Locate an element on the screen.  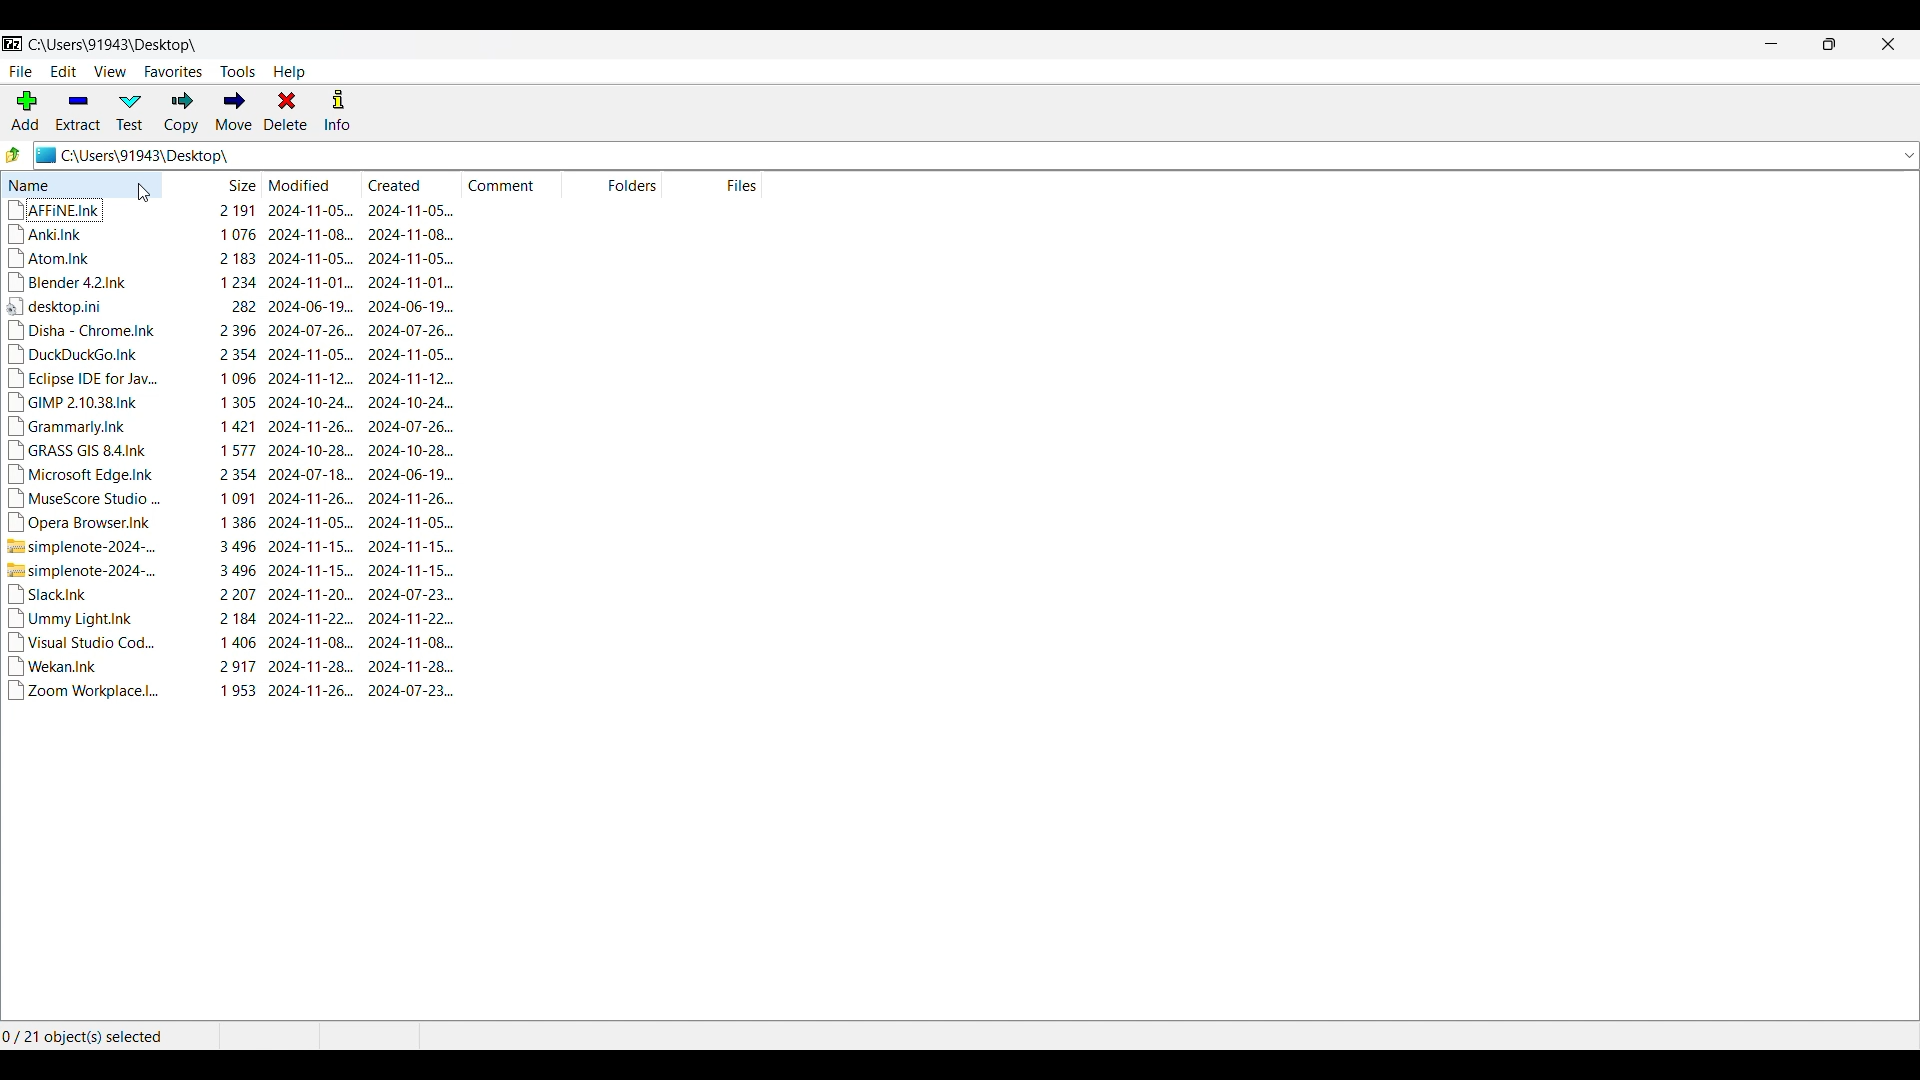
MuseScore Studio ... 1091 2024-11-26... 2024-11-26... is located at coordinates (233, 498).